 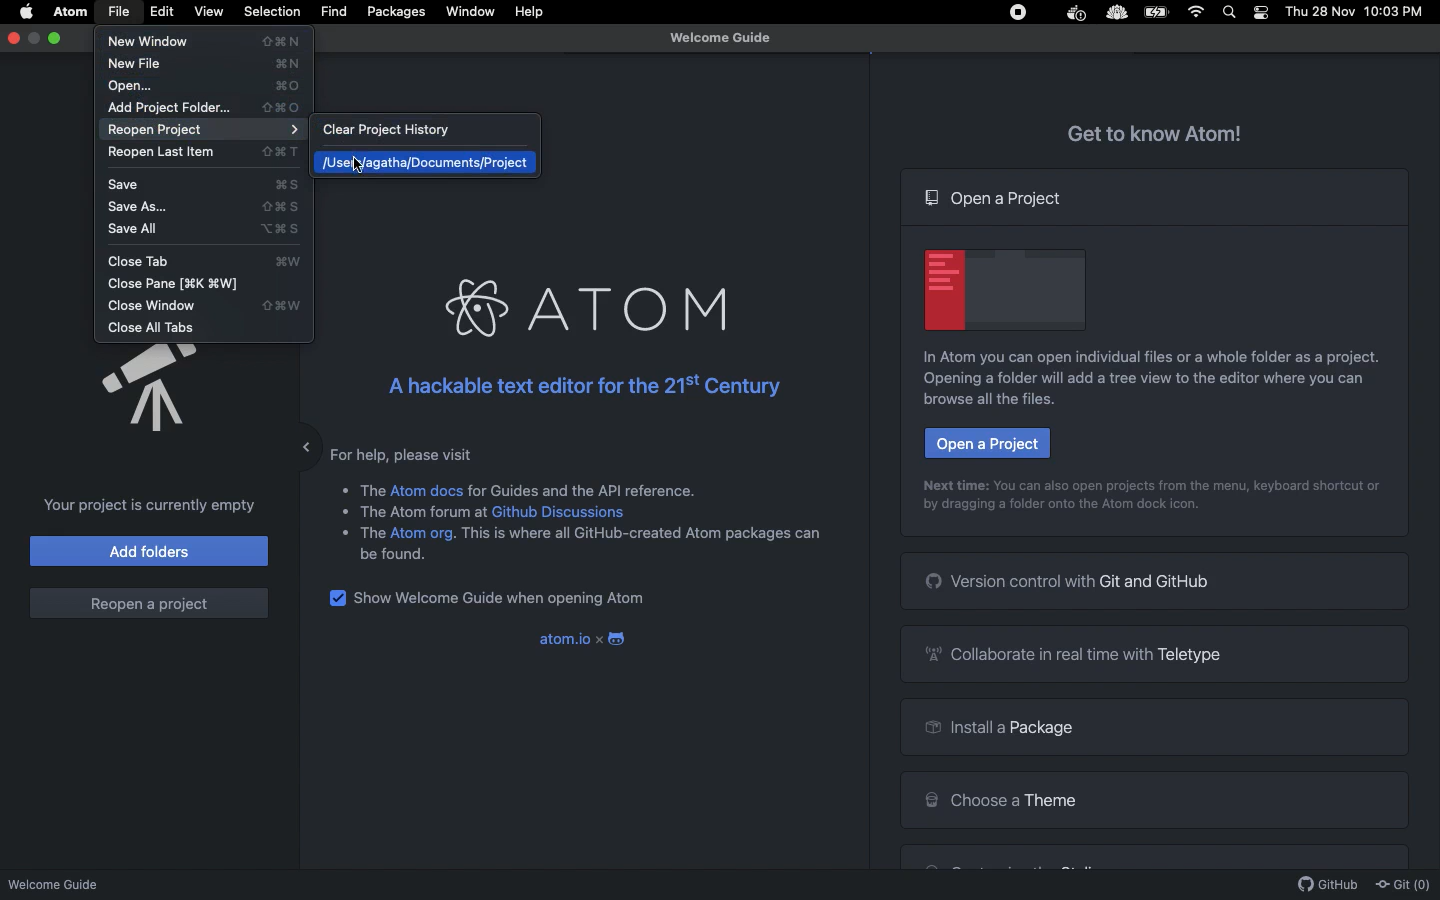 What do you see at coordinates (208, 230) in the screenshot?
I see `Save all` at bounding box center [208, 230].